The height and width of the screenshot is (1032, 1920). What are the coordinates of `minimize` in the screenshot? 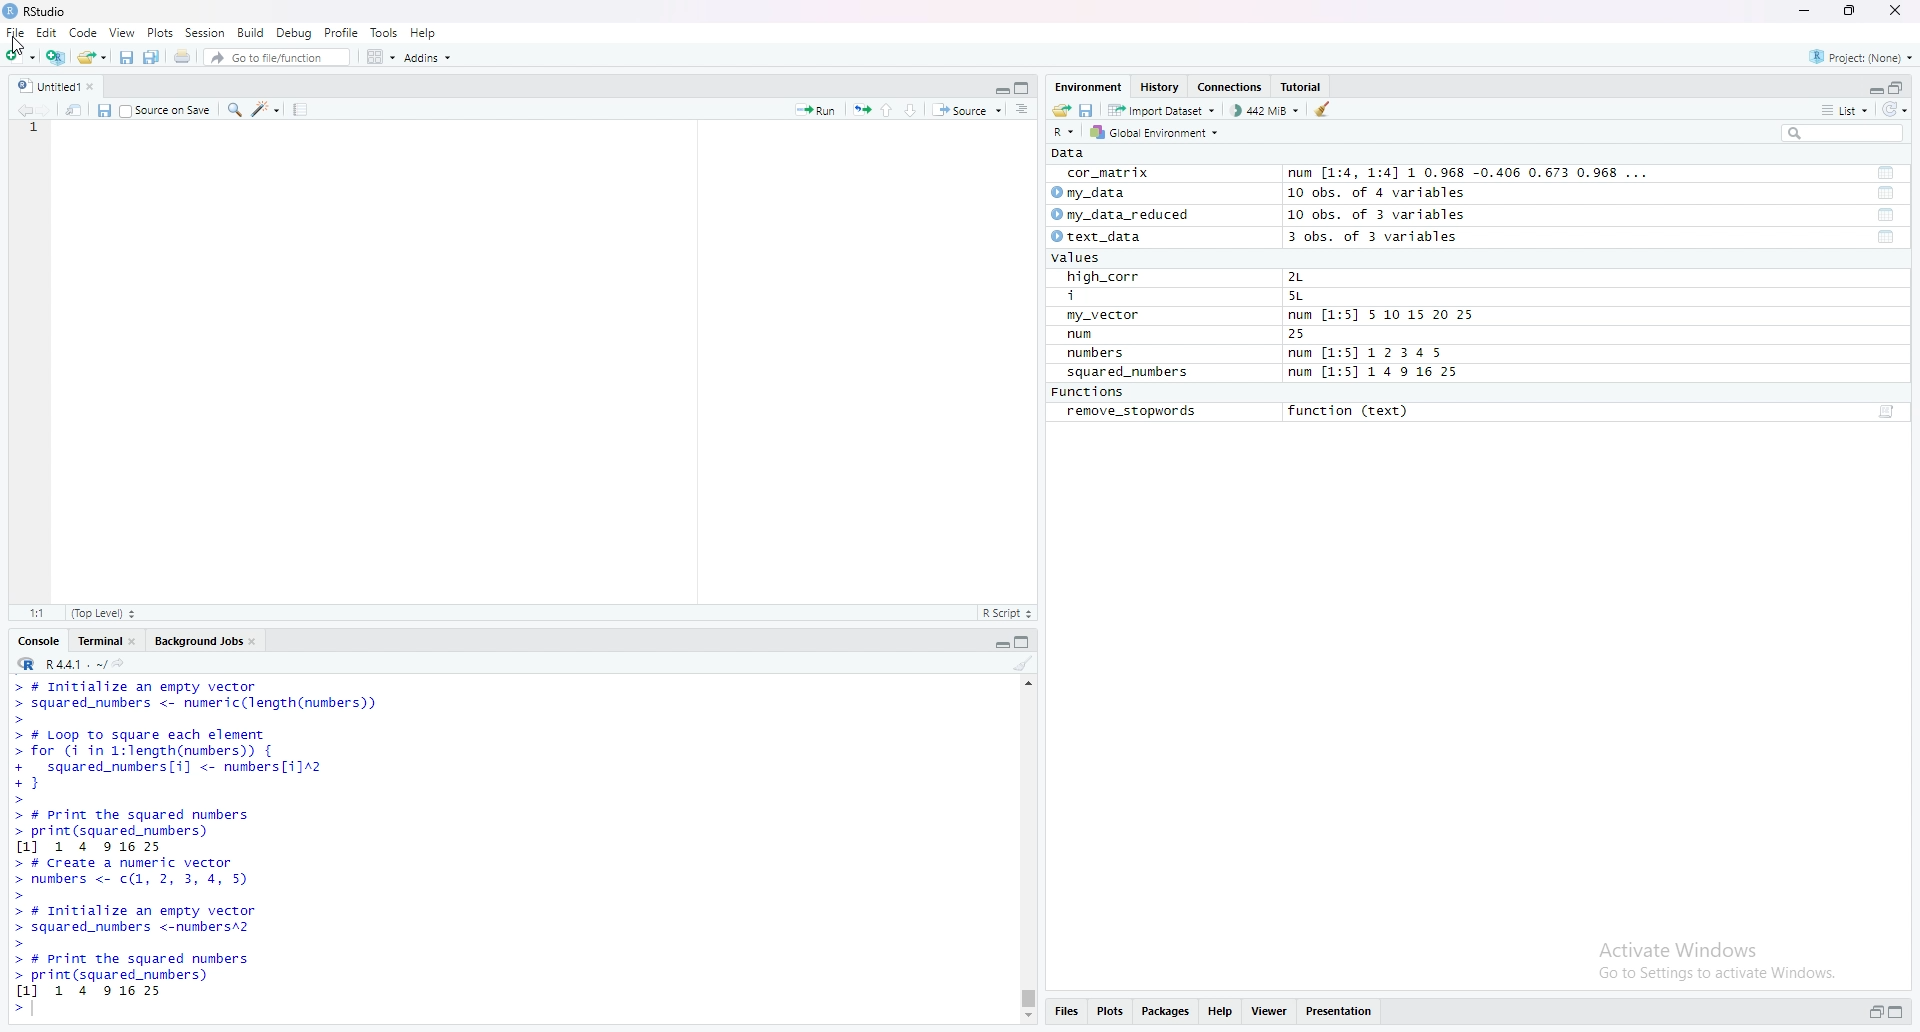 It's located at (1802, 11).